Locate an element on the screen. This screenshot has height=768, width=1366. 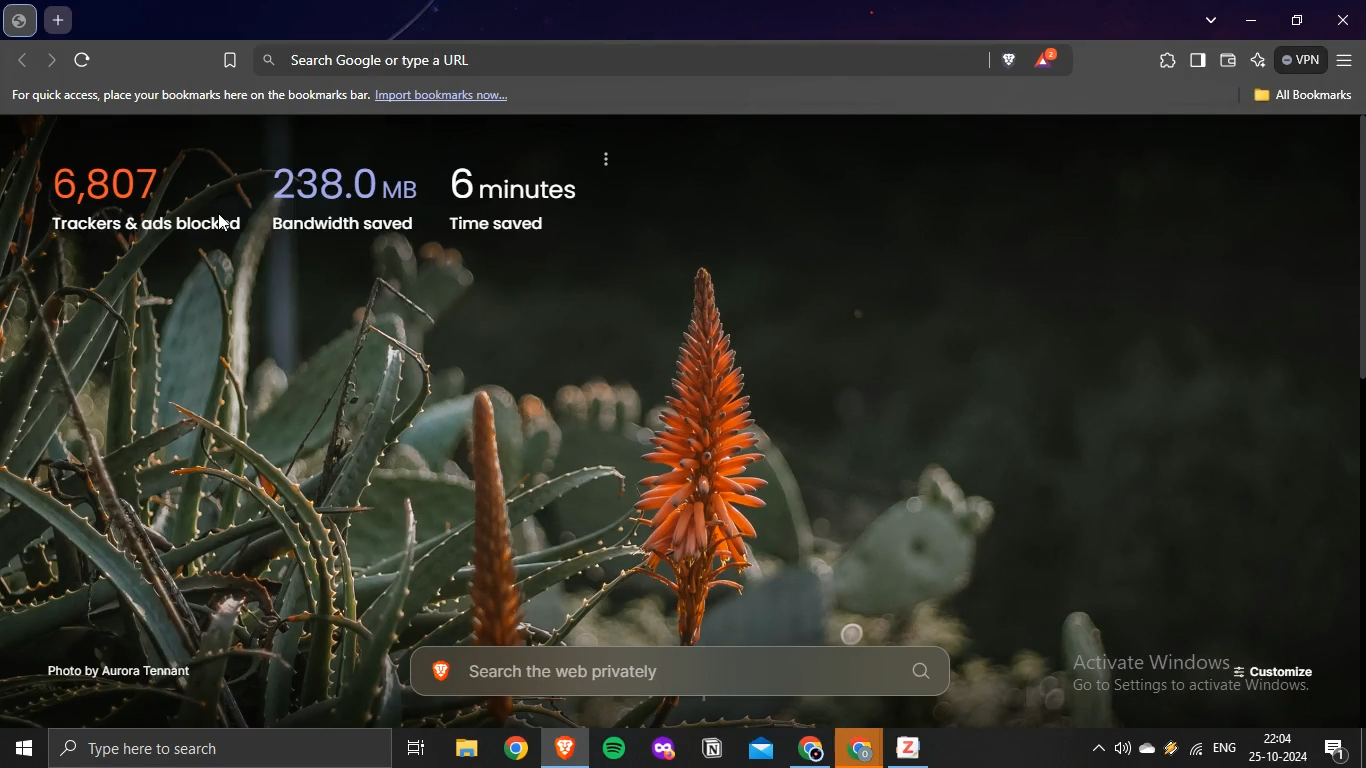
notifications is located at coordinates (1340, 749).